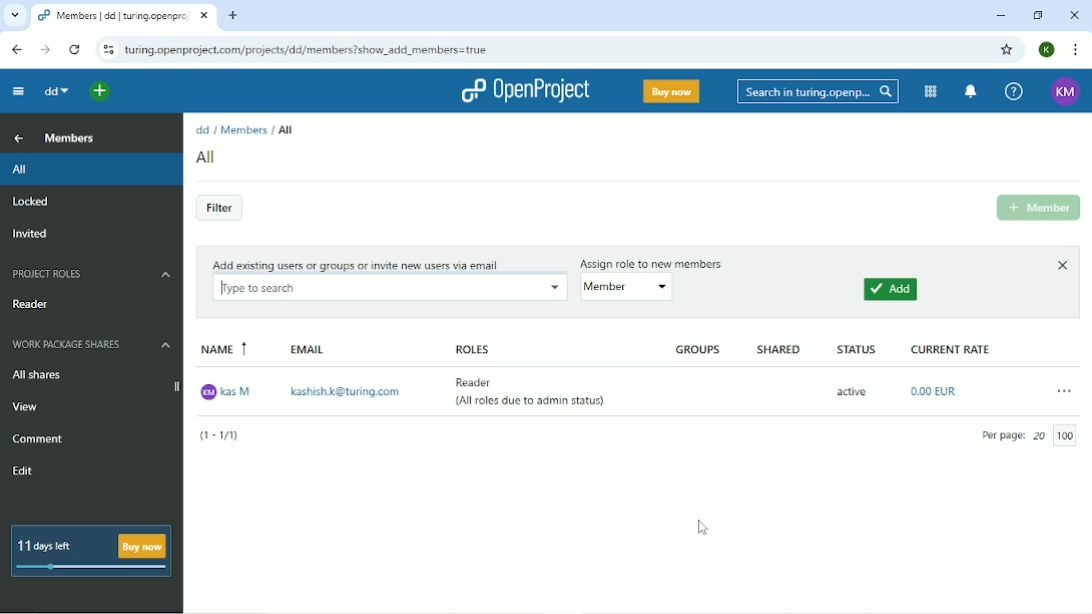  I want to click on Invited, so click(31, 235).